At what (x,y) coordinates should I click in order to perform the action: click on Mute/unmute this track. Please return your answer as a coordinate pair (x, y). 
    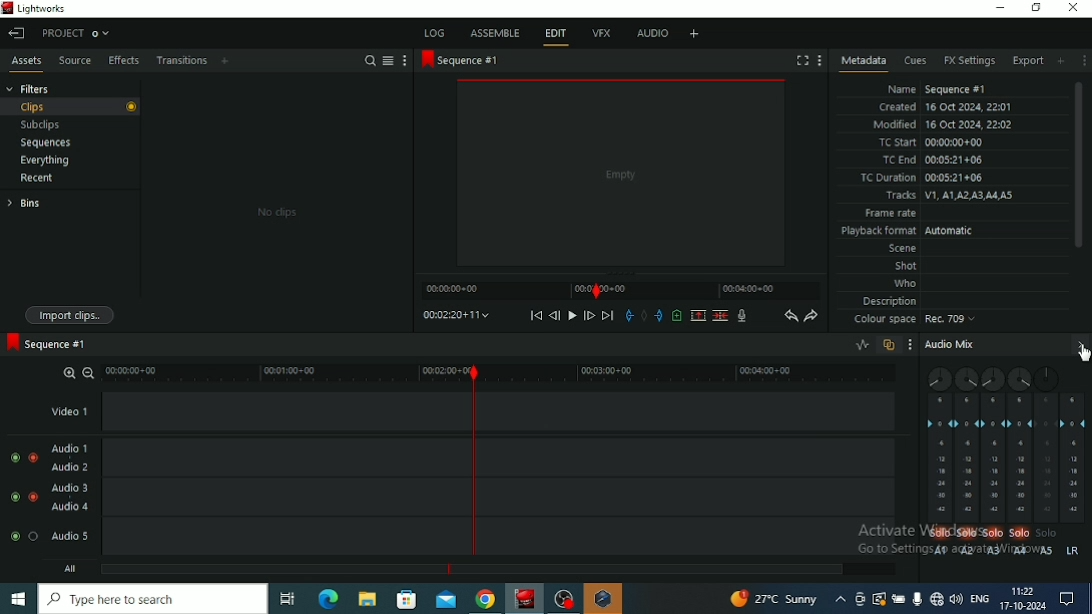
    Looking at the image, I should click on (14, 497).